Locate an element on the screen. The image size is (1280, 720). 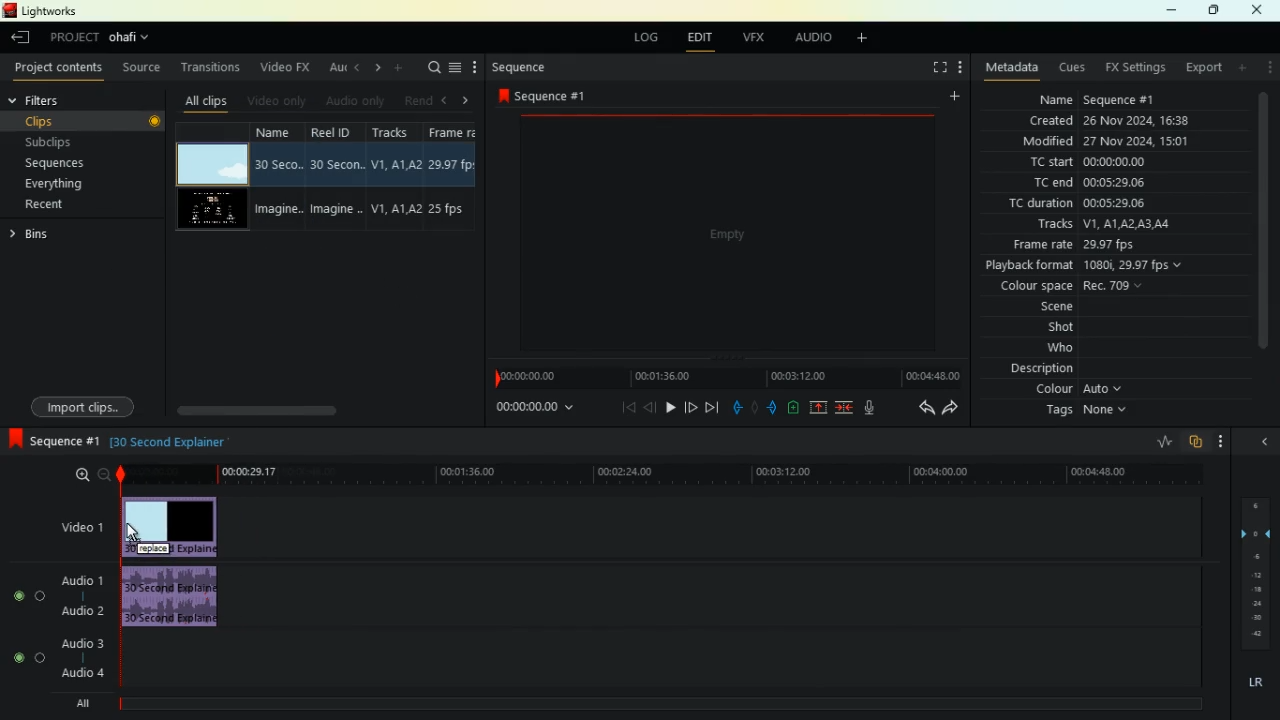
back is located at coordinates (918, 408).